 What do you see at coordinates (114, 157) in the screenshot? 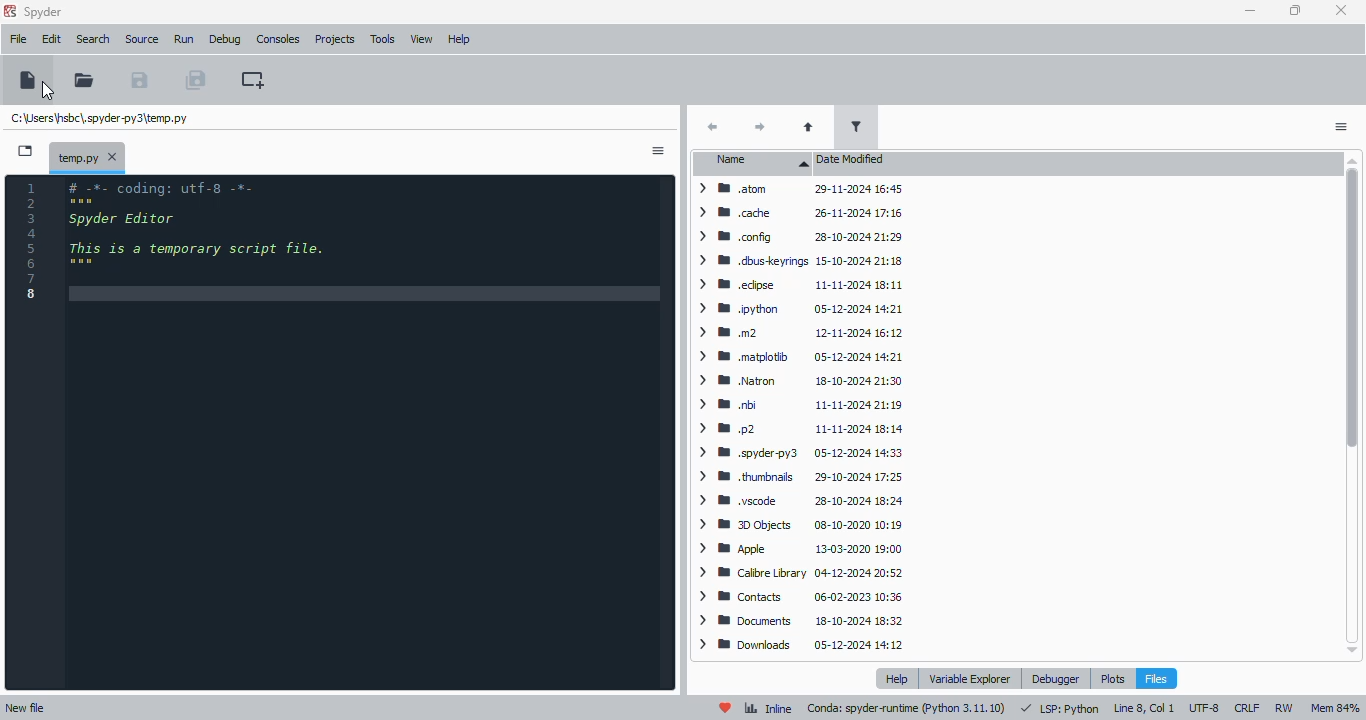
I see `close` at bounding box center [114, 157].